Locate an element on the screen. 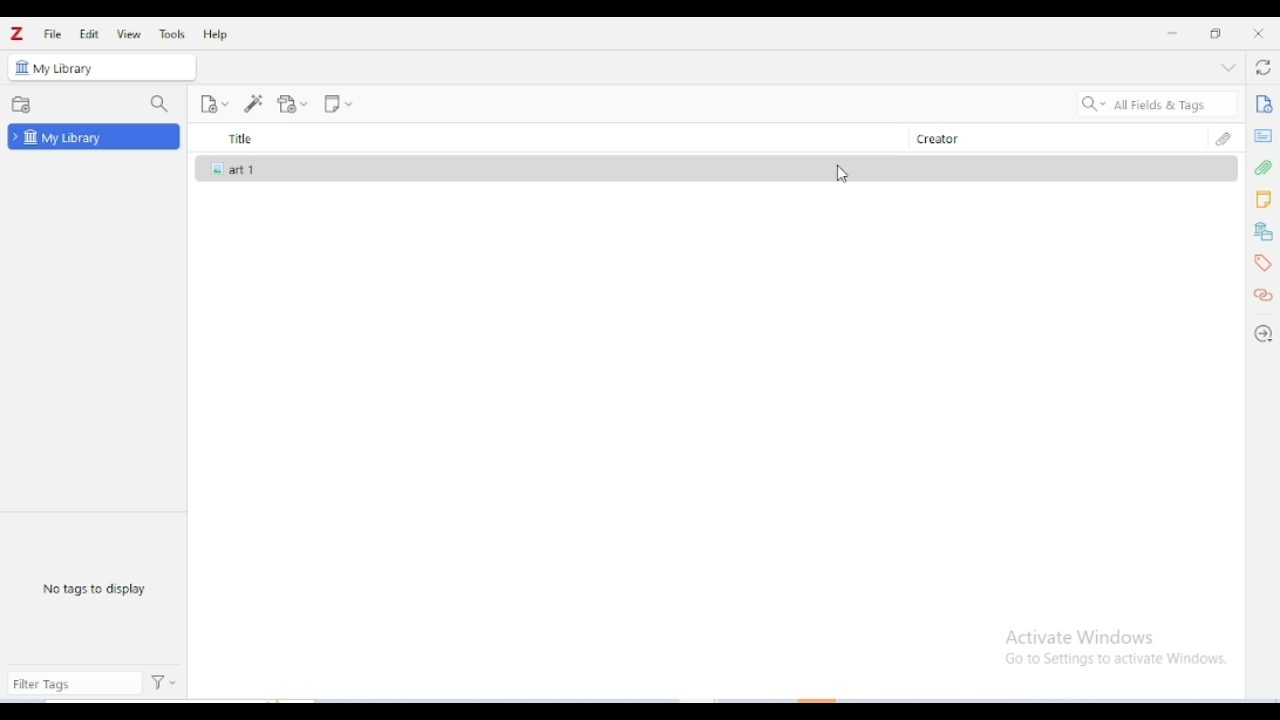  add attachment is located at coordinates (292, 104).